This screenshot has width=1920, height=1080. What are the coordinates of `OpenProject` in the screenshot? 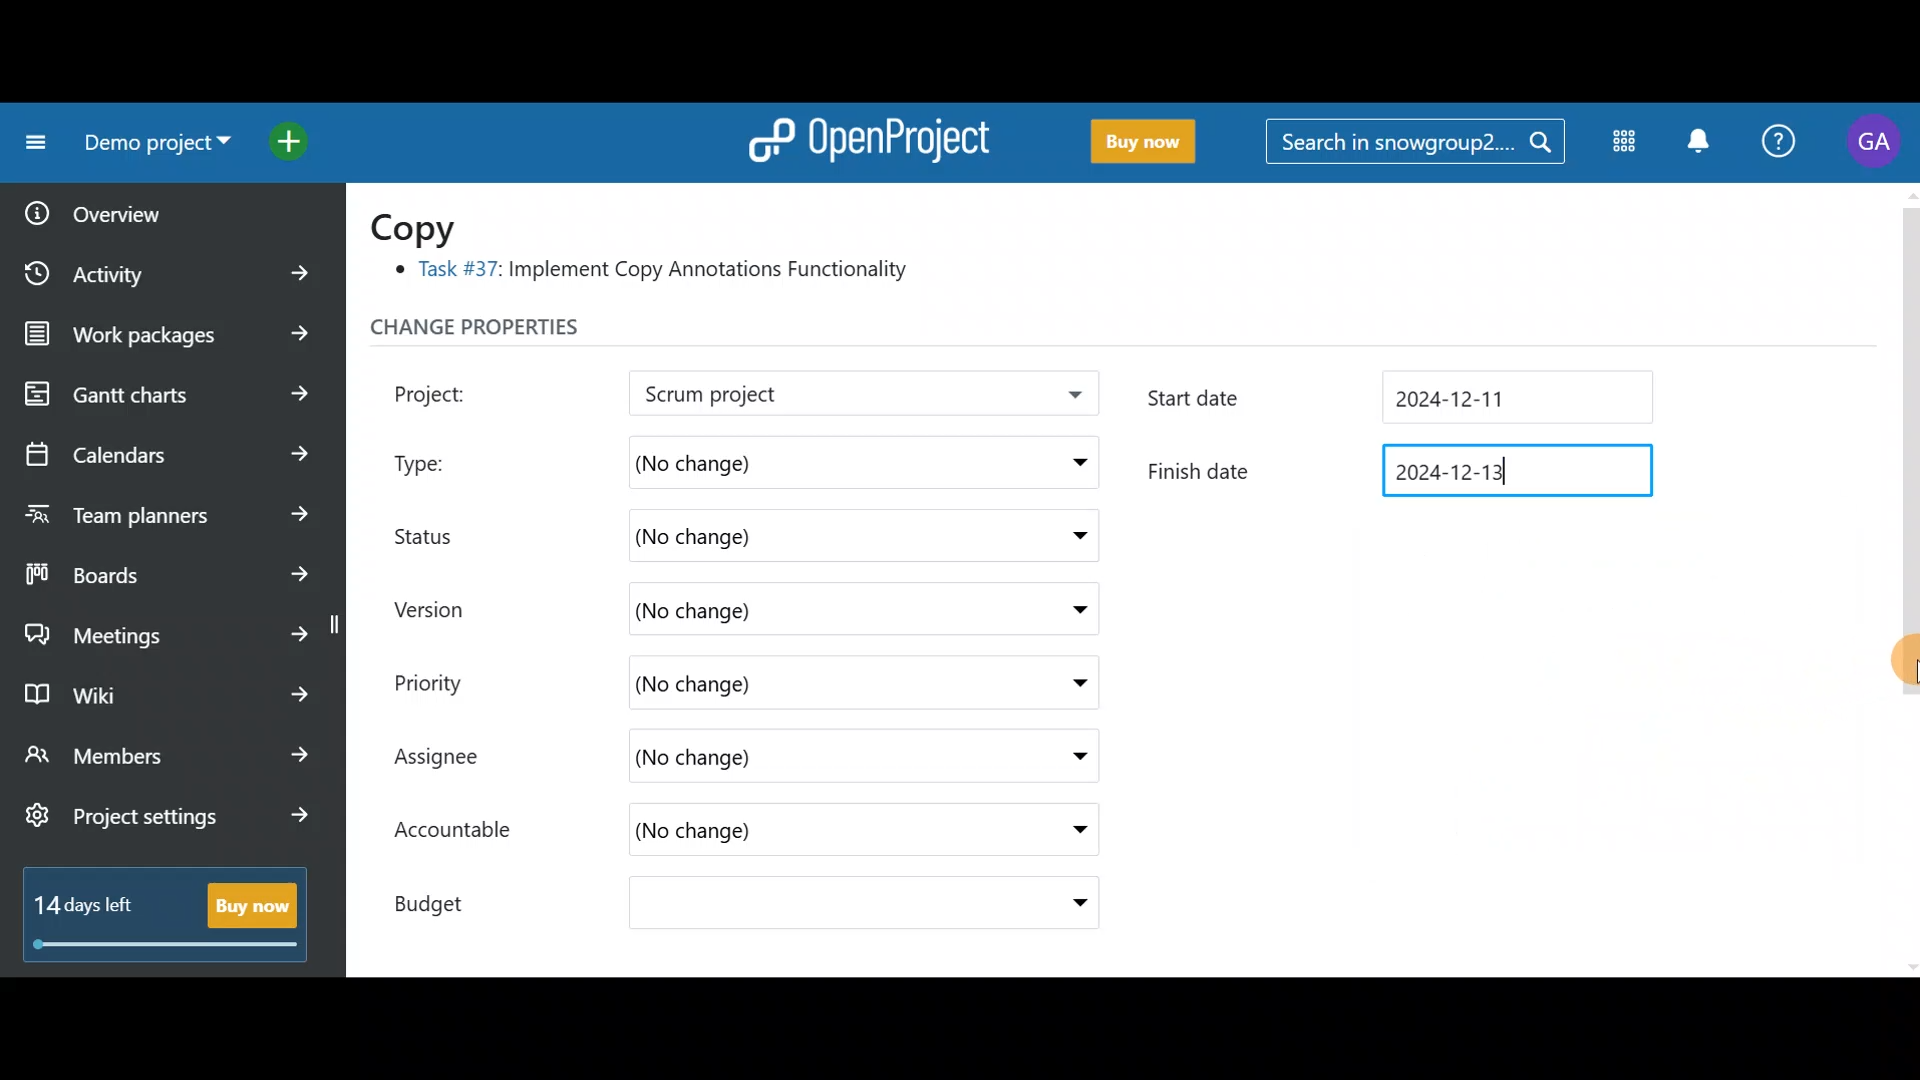 It's located at (865, 136).